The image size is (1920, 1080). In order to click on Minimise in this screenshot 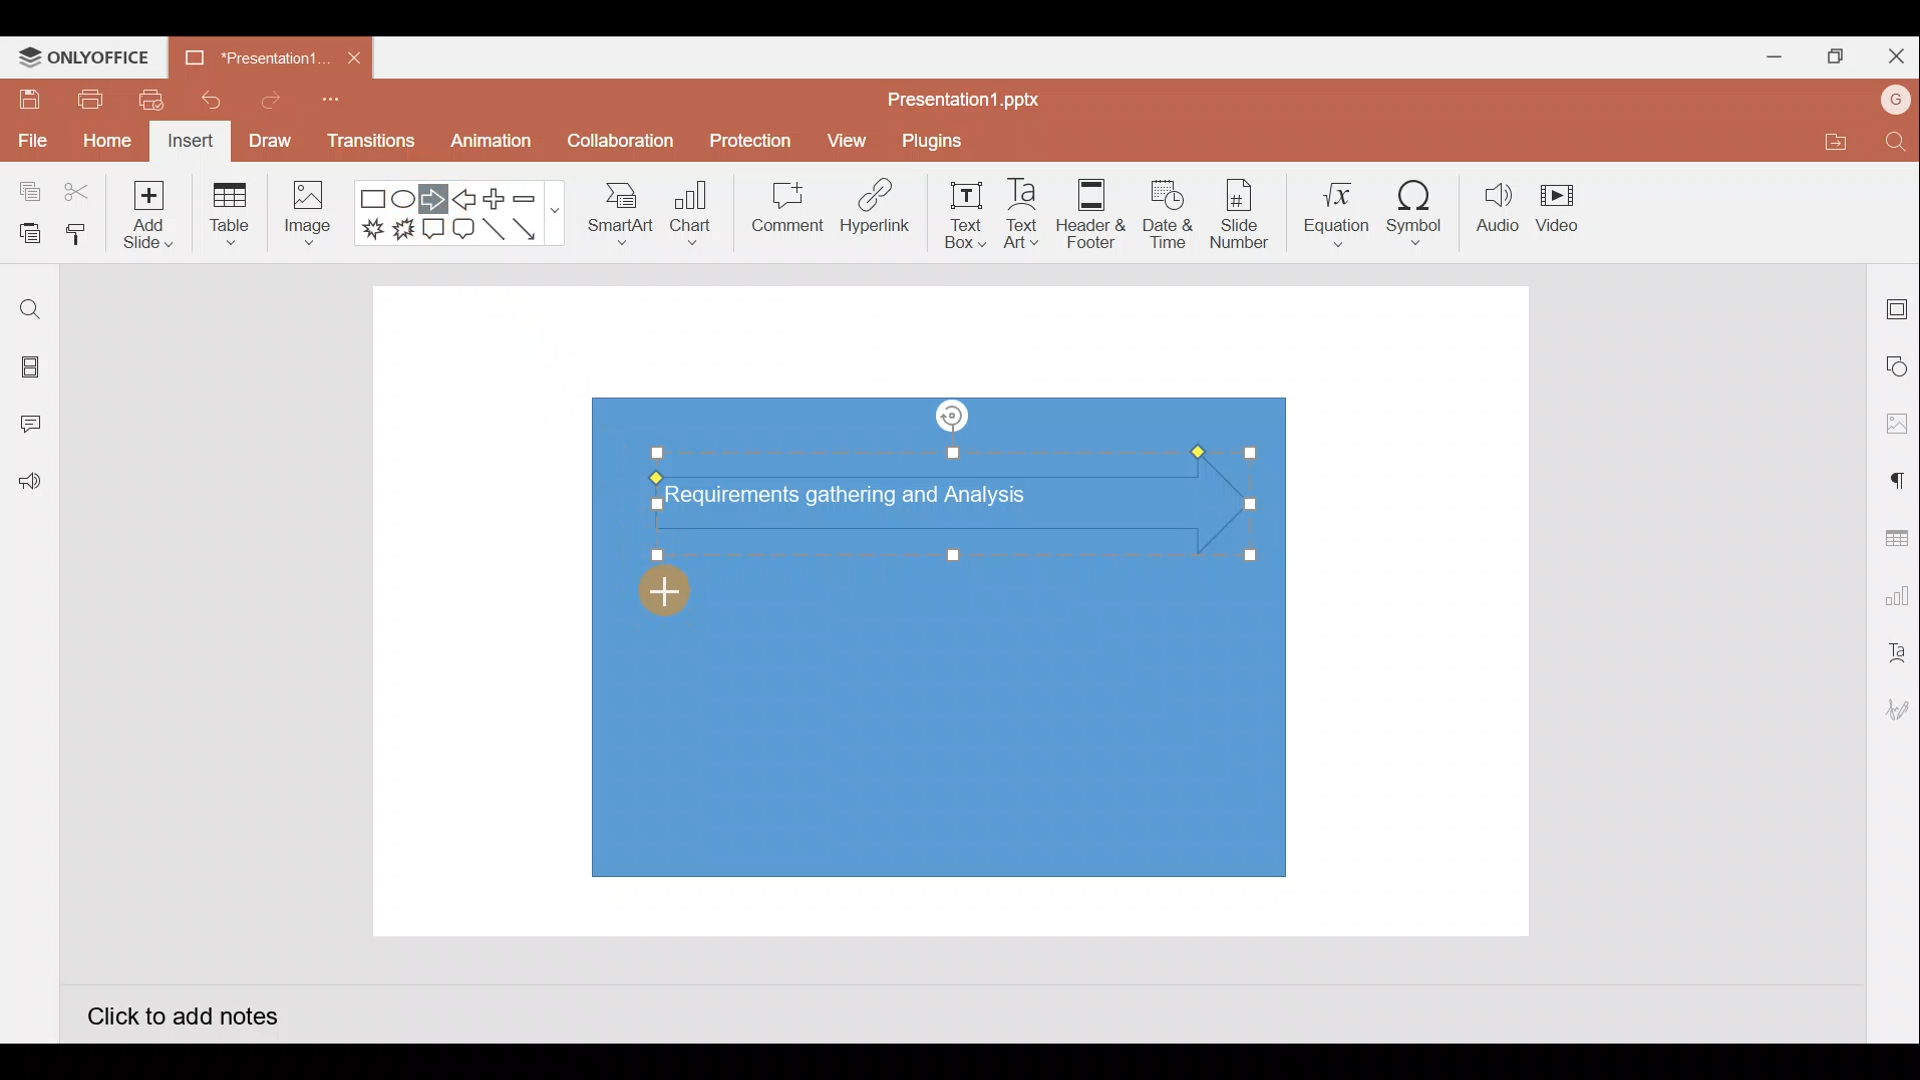, I will do `click(1766, 53)`.